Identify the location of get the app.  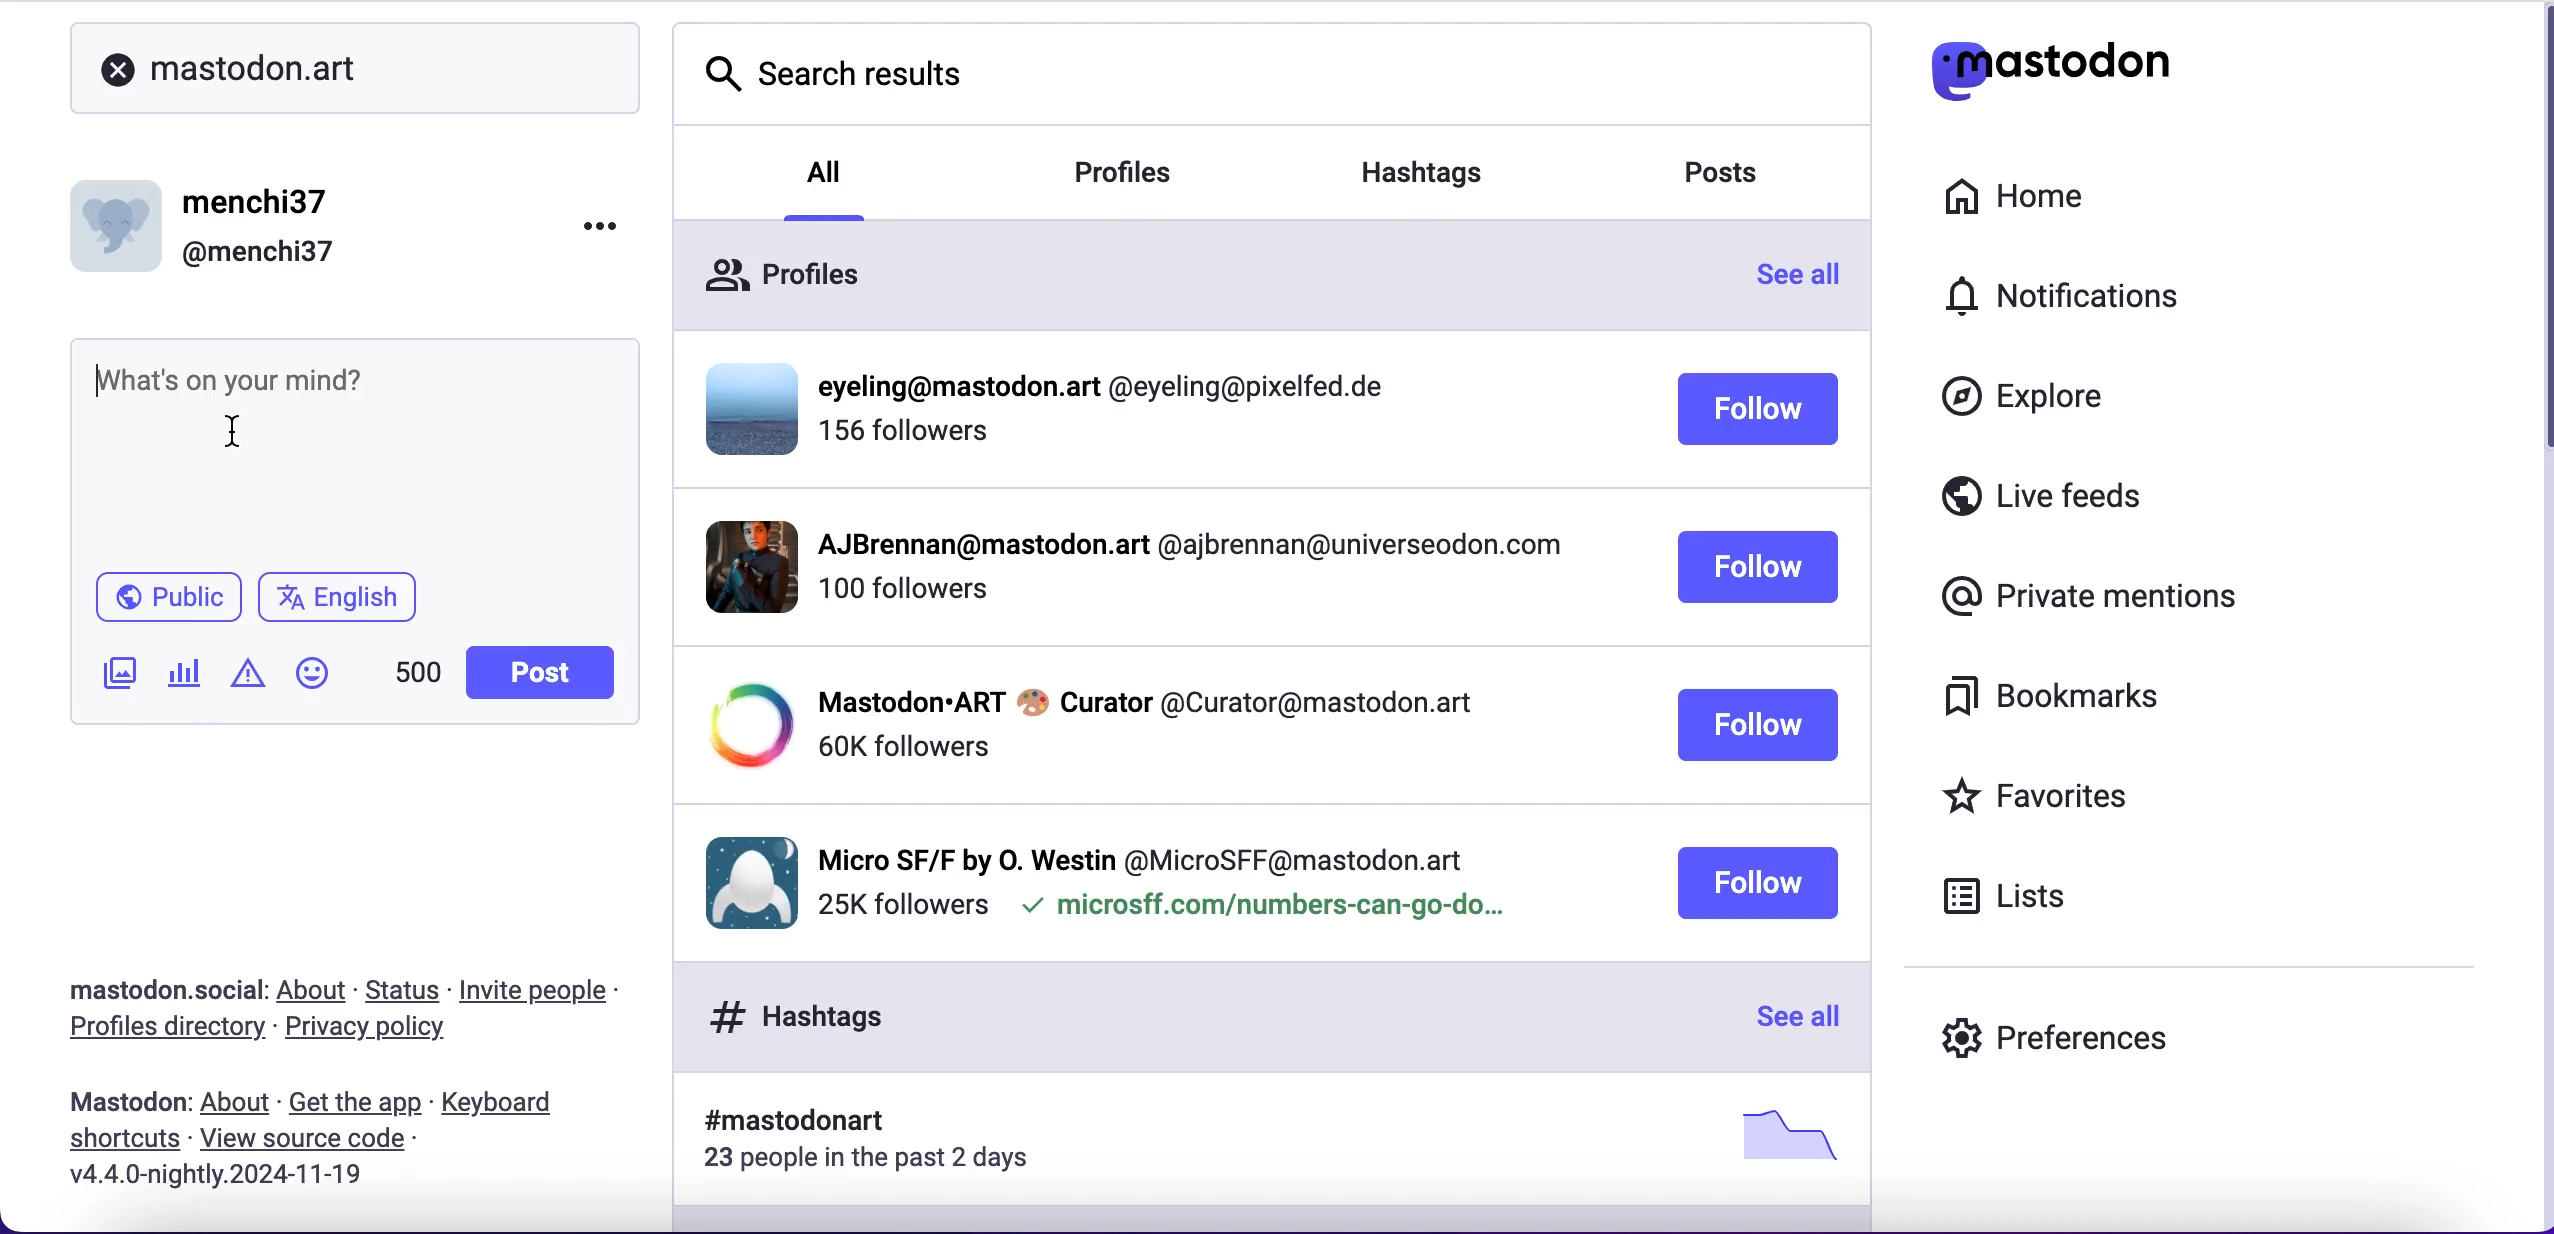
(354, 1103).